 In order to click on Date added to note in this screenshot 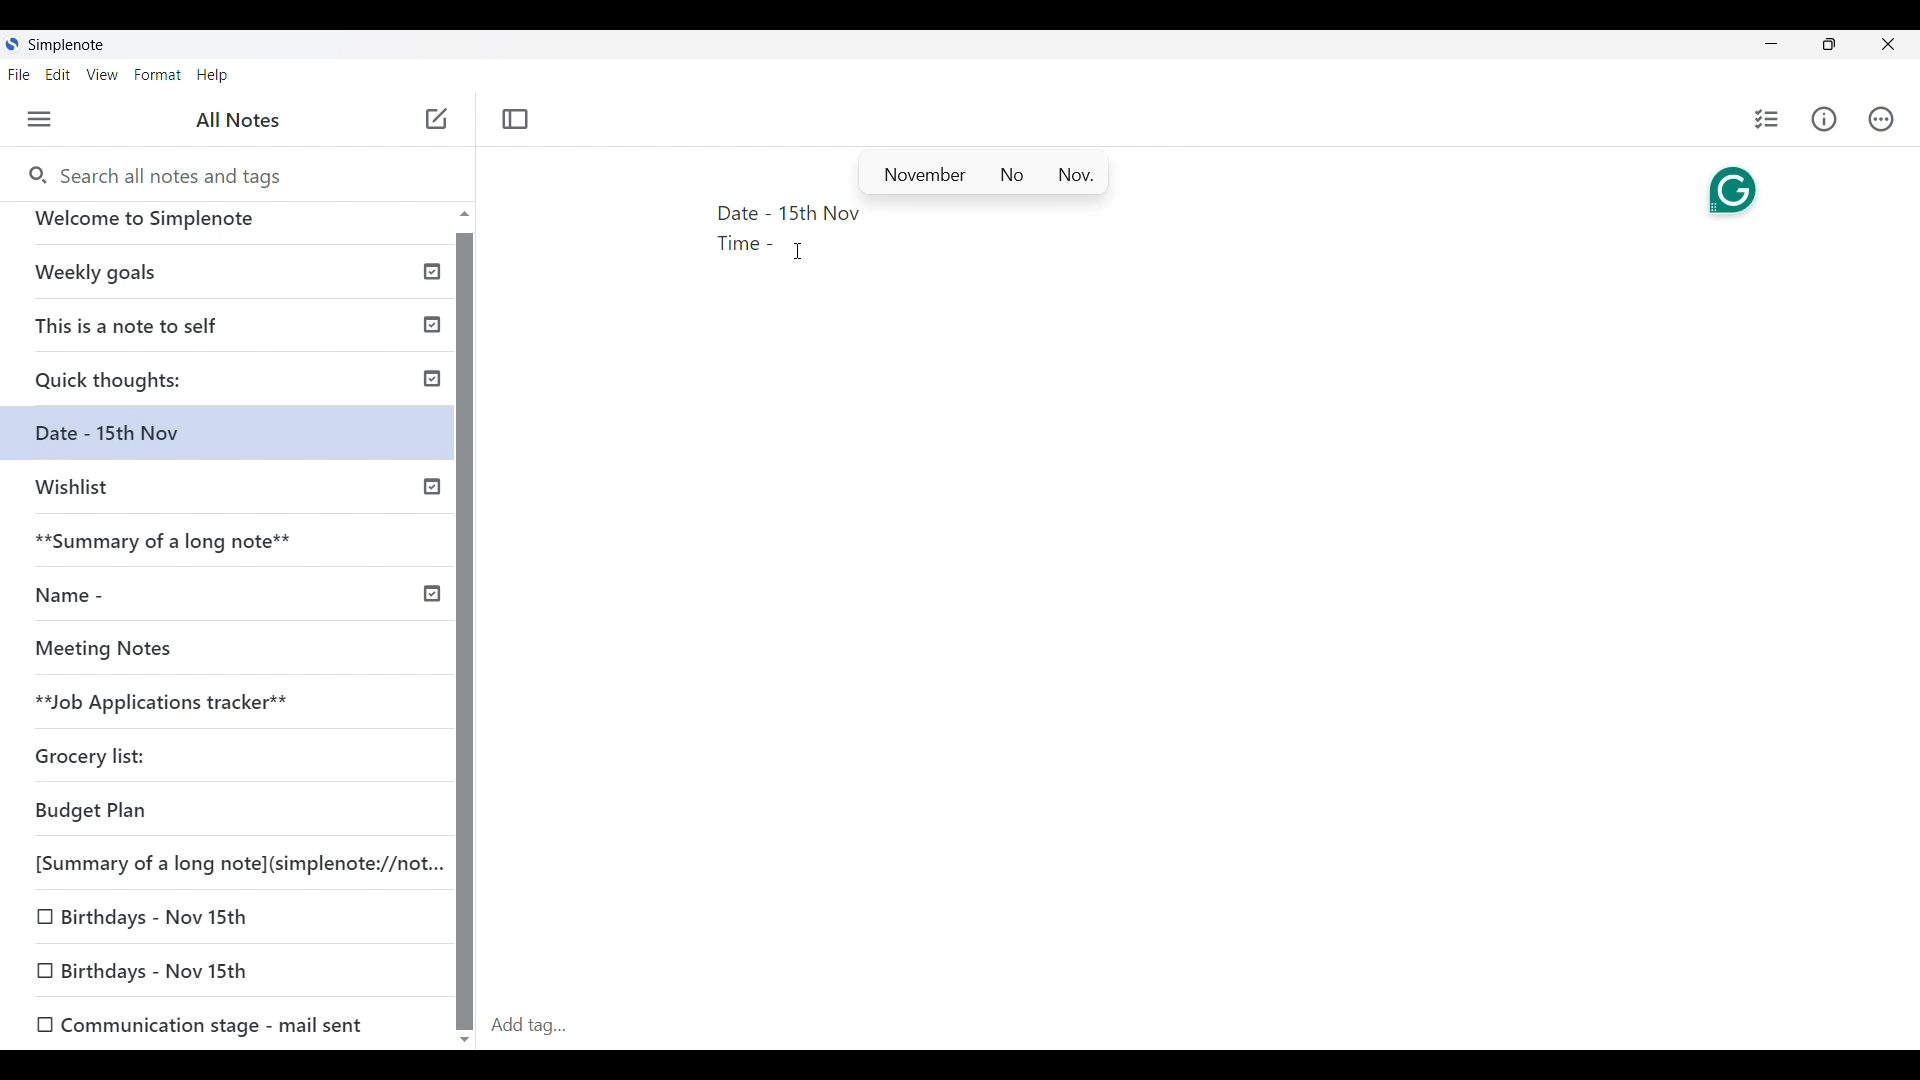, I will do `click(820, 213)`.